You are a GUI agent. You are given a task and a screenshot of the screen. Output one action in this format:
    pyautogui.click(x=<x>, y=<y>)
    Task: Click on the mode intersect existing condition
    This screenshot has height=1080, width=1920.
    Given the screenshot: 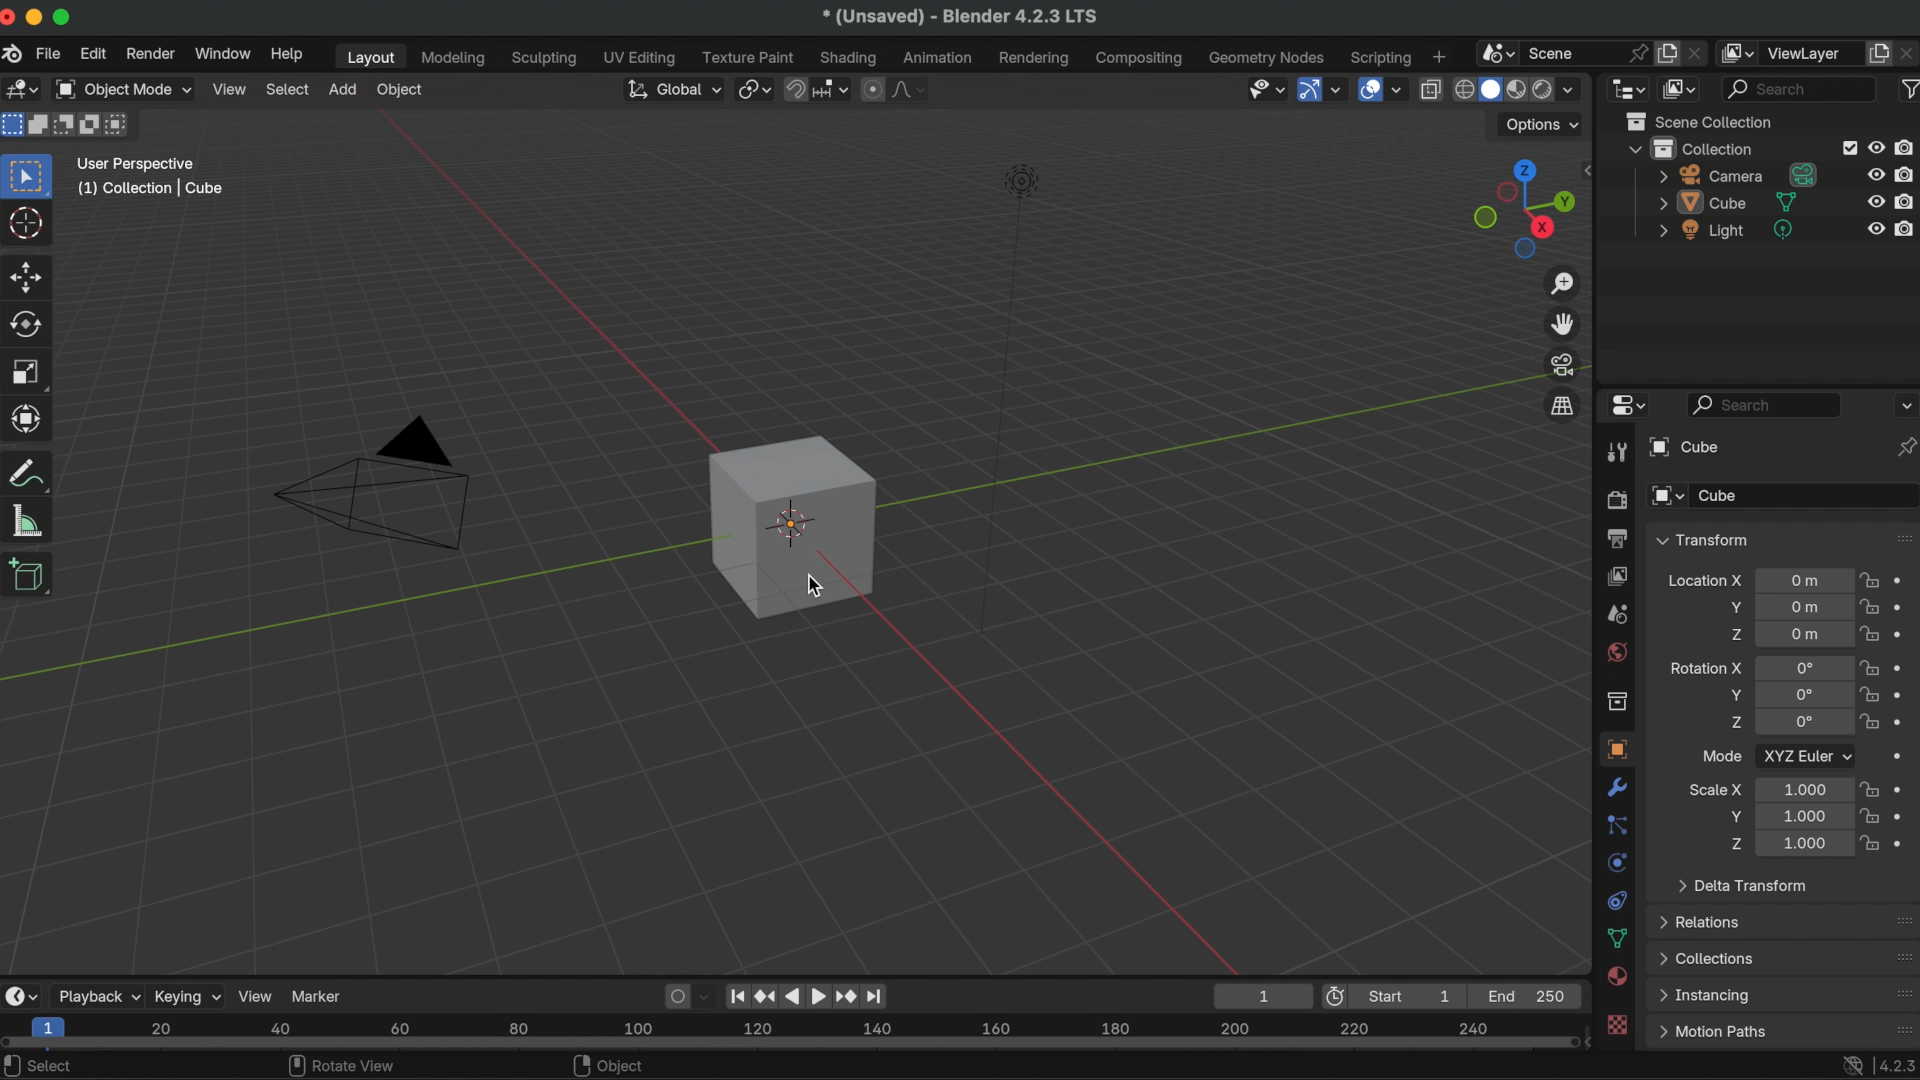 What is the action you would take?
    pyautogui.click(x=121, y=124)
    